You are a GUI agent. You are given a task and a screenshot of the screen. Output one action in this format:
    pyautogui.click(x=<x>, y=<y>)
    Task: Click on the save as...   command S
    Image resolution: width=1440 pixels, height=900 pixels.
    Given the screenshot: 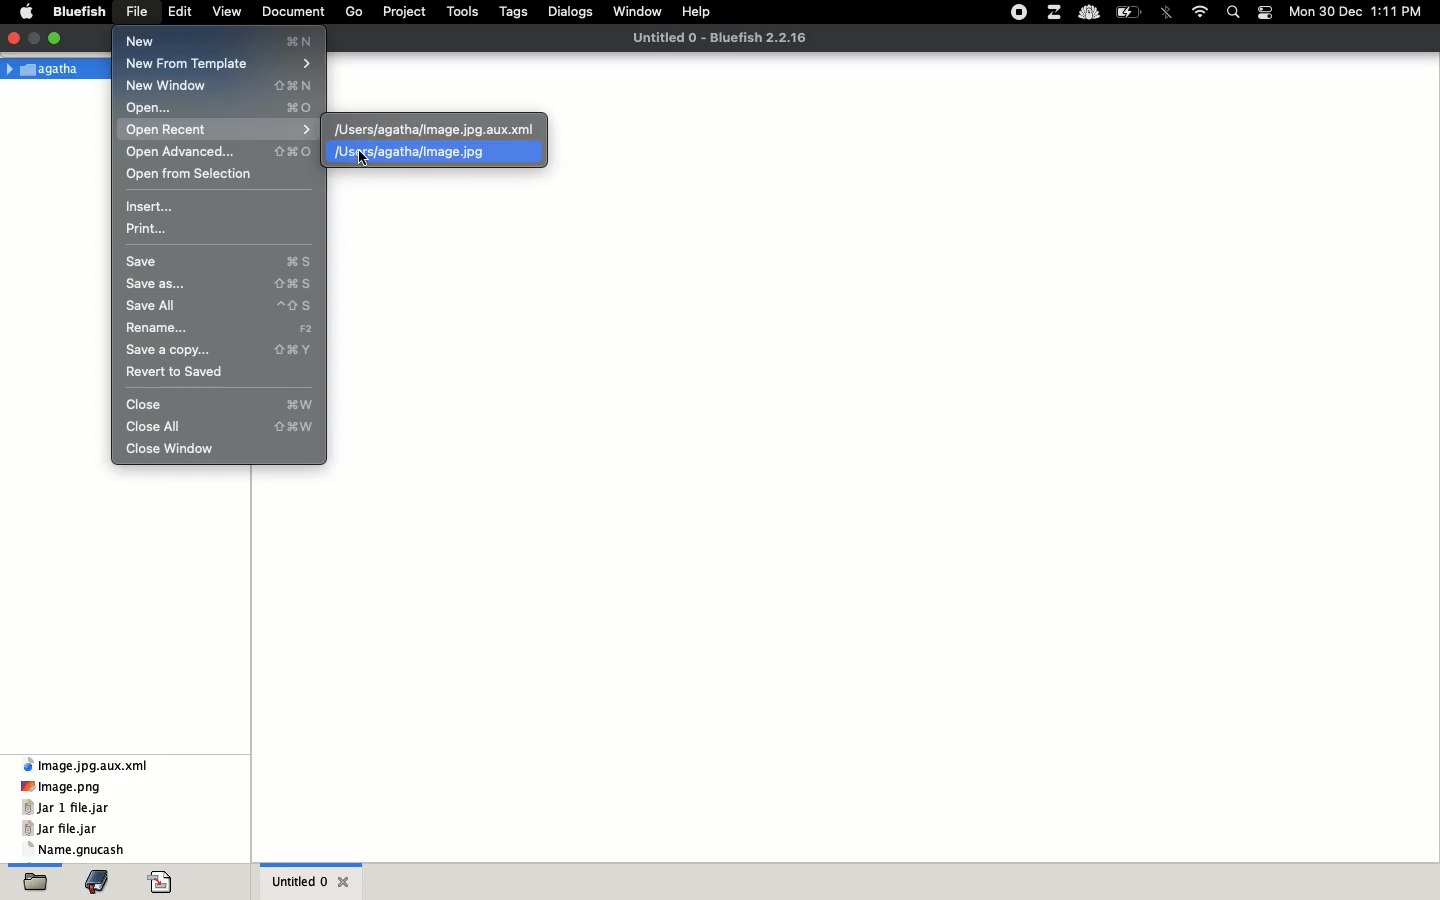 What is the action you would take?
    pyautogui.click(x=217, y=286)
    